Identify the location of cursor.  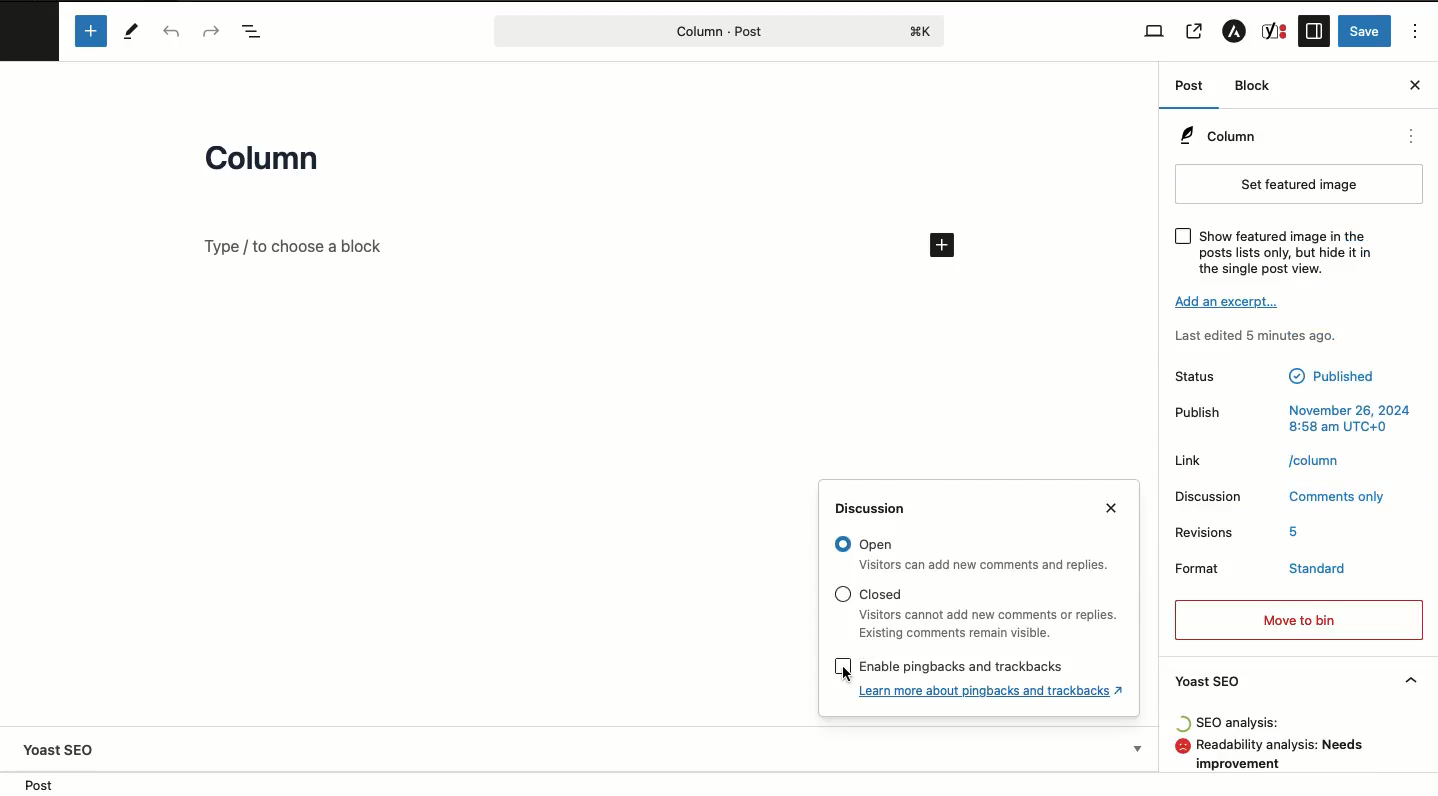
(844, 675).